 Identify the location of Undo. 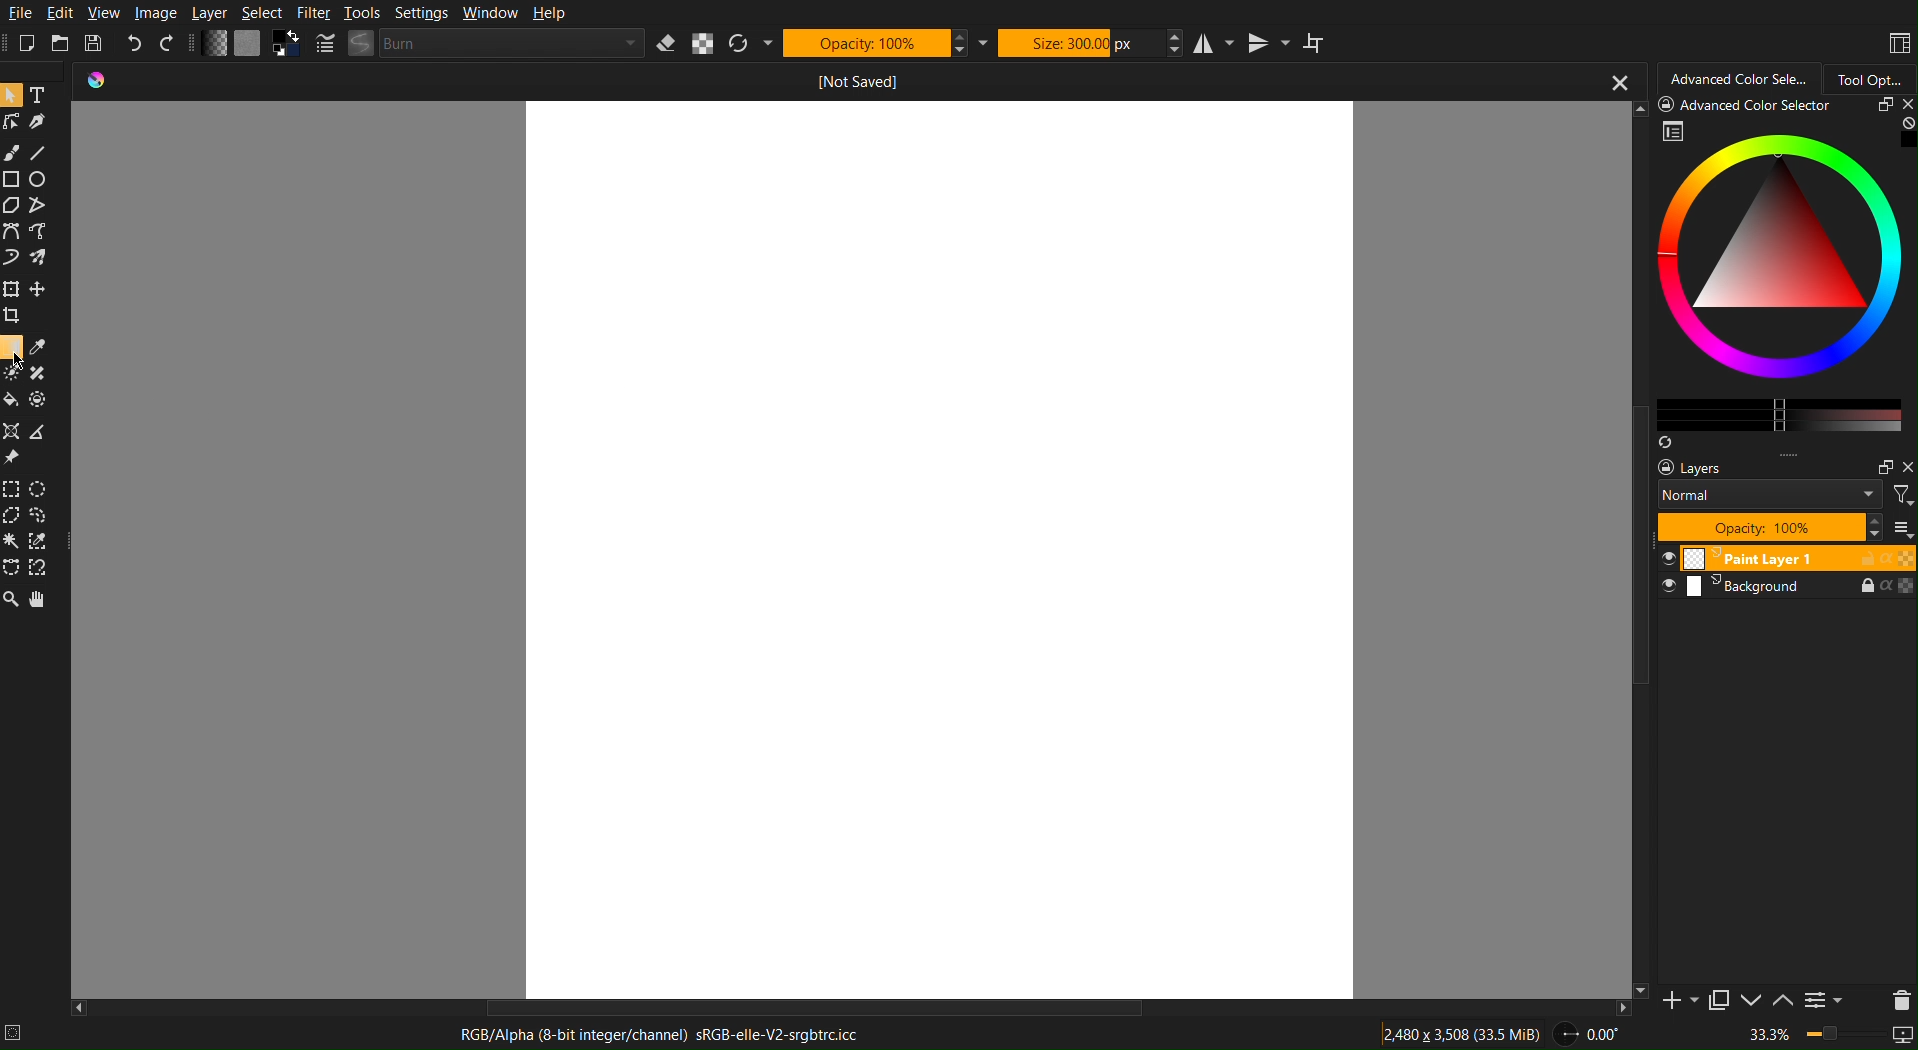
(136, 44).